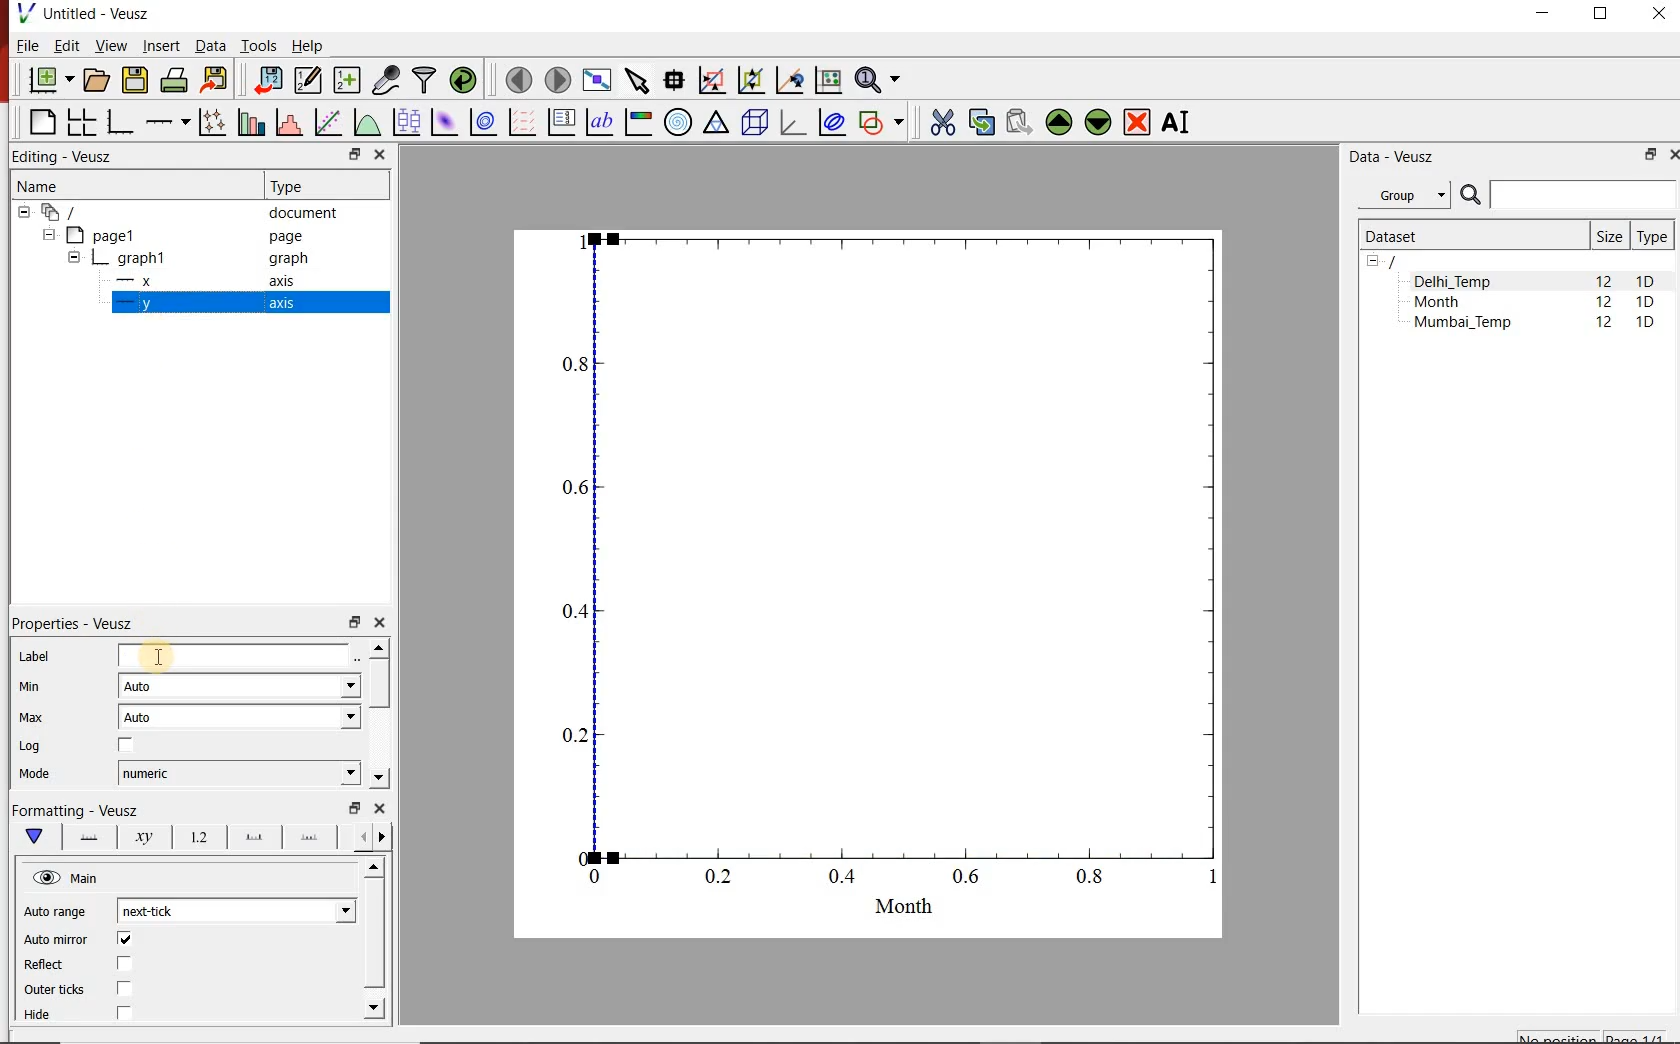 This screenshot has width=1680, height=1044. Describe the element at coordinates (165, 122) in the screenshot. I see `Add an axis to the plot` at that location.